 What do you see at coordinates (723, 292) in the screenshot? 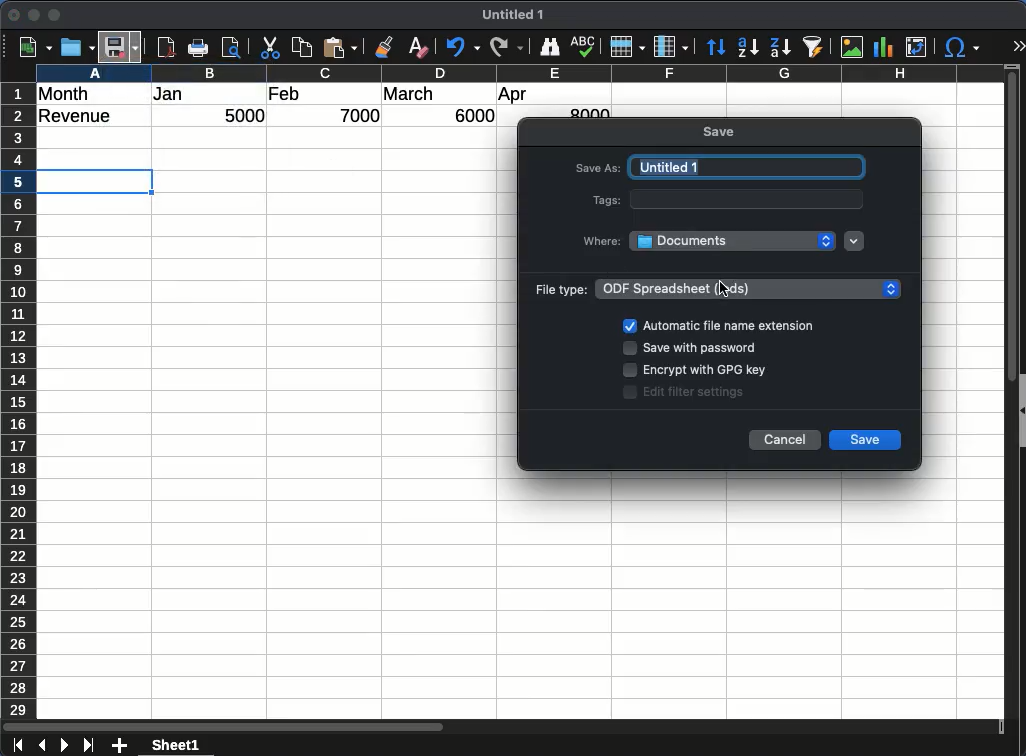
I see `Cursor` at bounding box center [723, 292].